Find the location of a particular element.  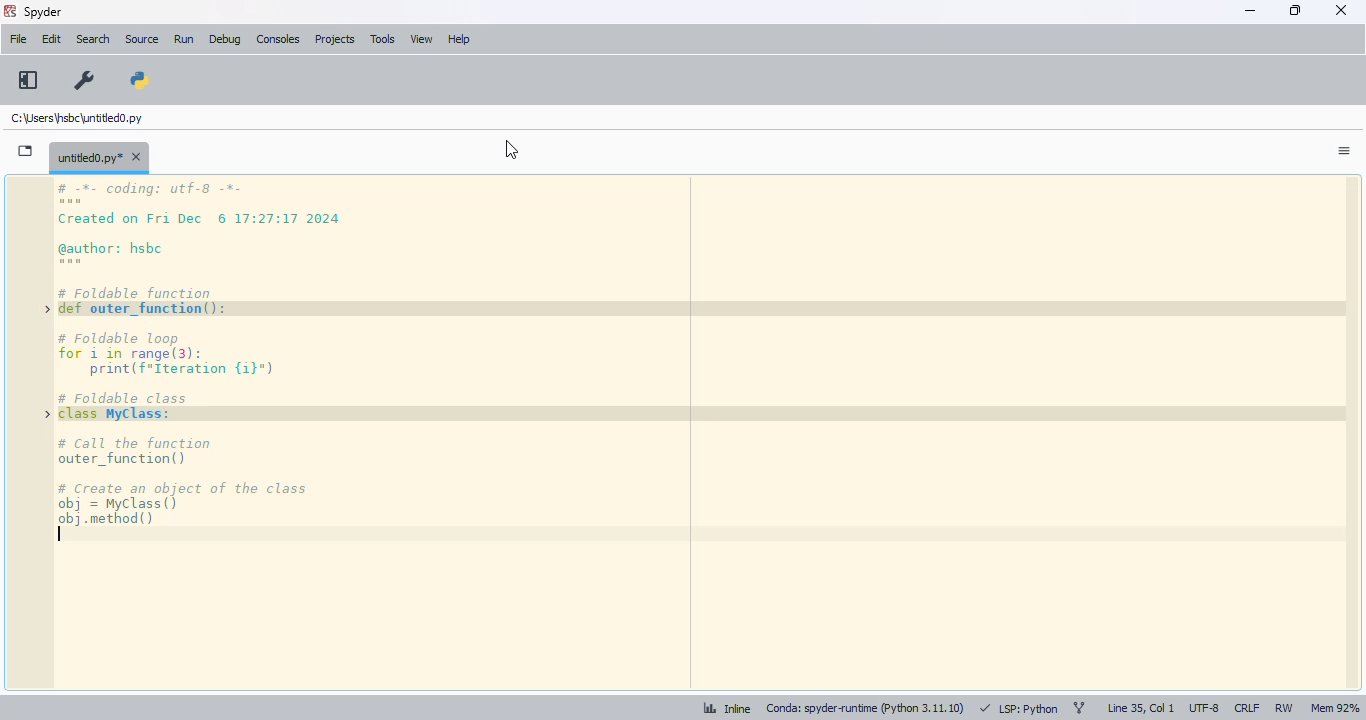

untitled0.py is located at coordinates (76, 118).